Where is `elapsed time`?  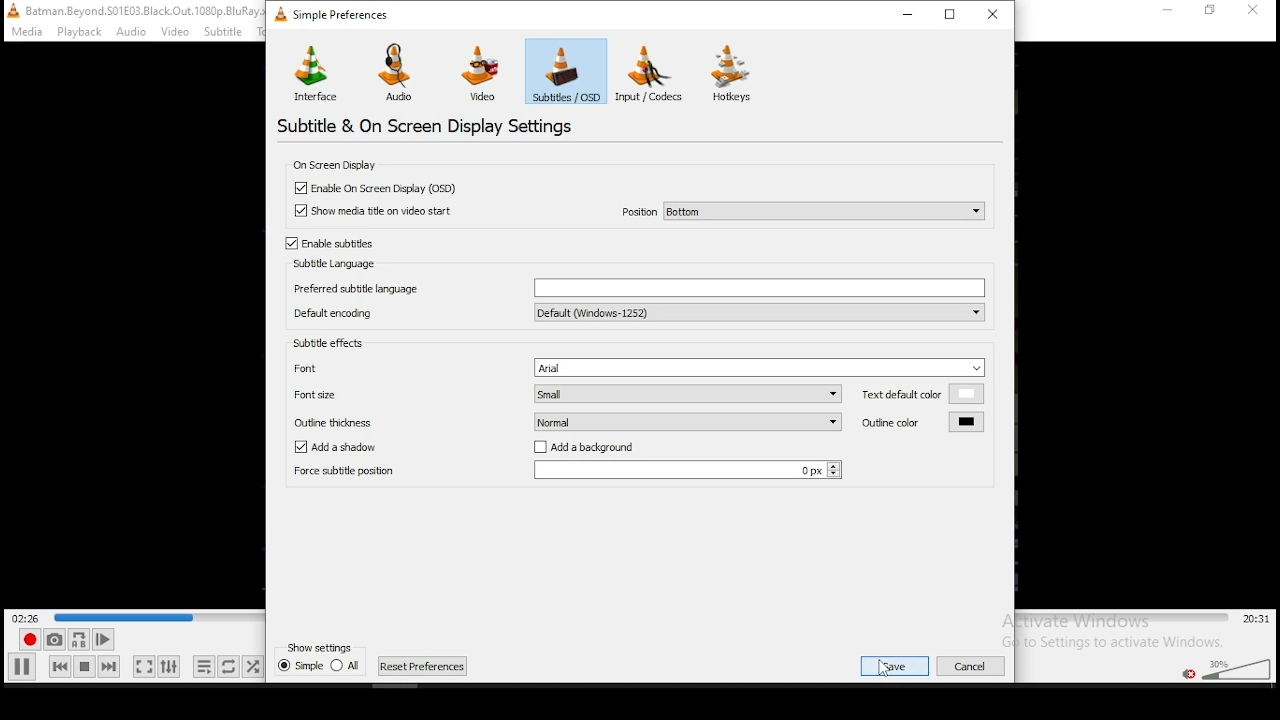 elapsed time is located at coordinates (28, 617).